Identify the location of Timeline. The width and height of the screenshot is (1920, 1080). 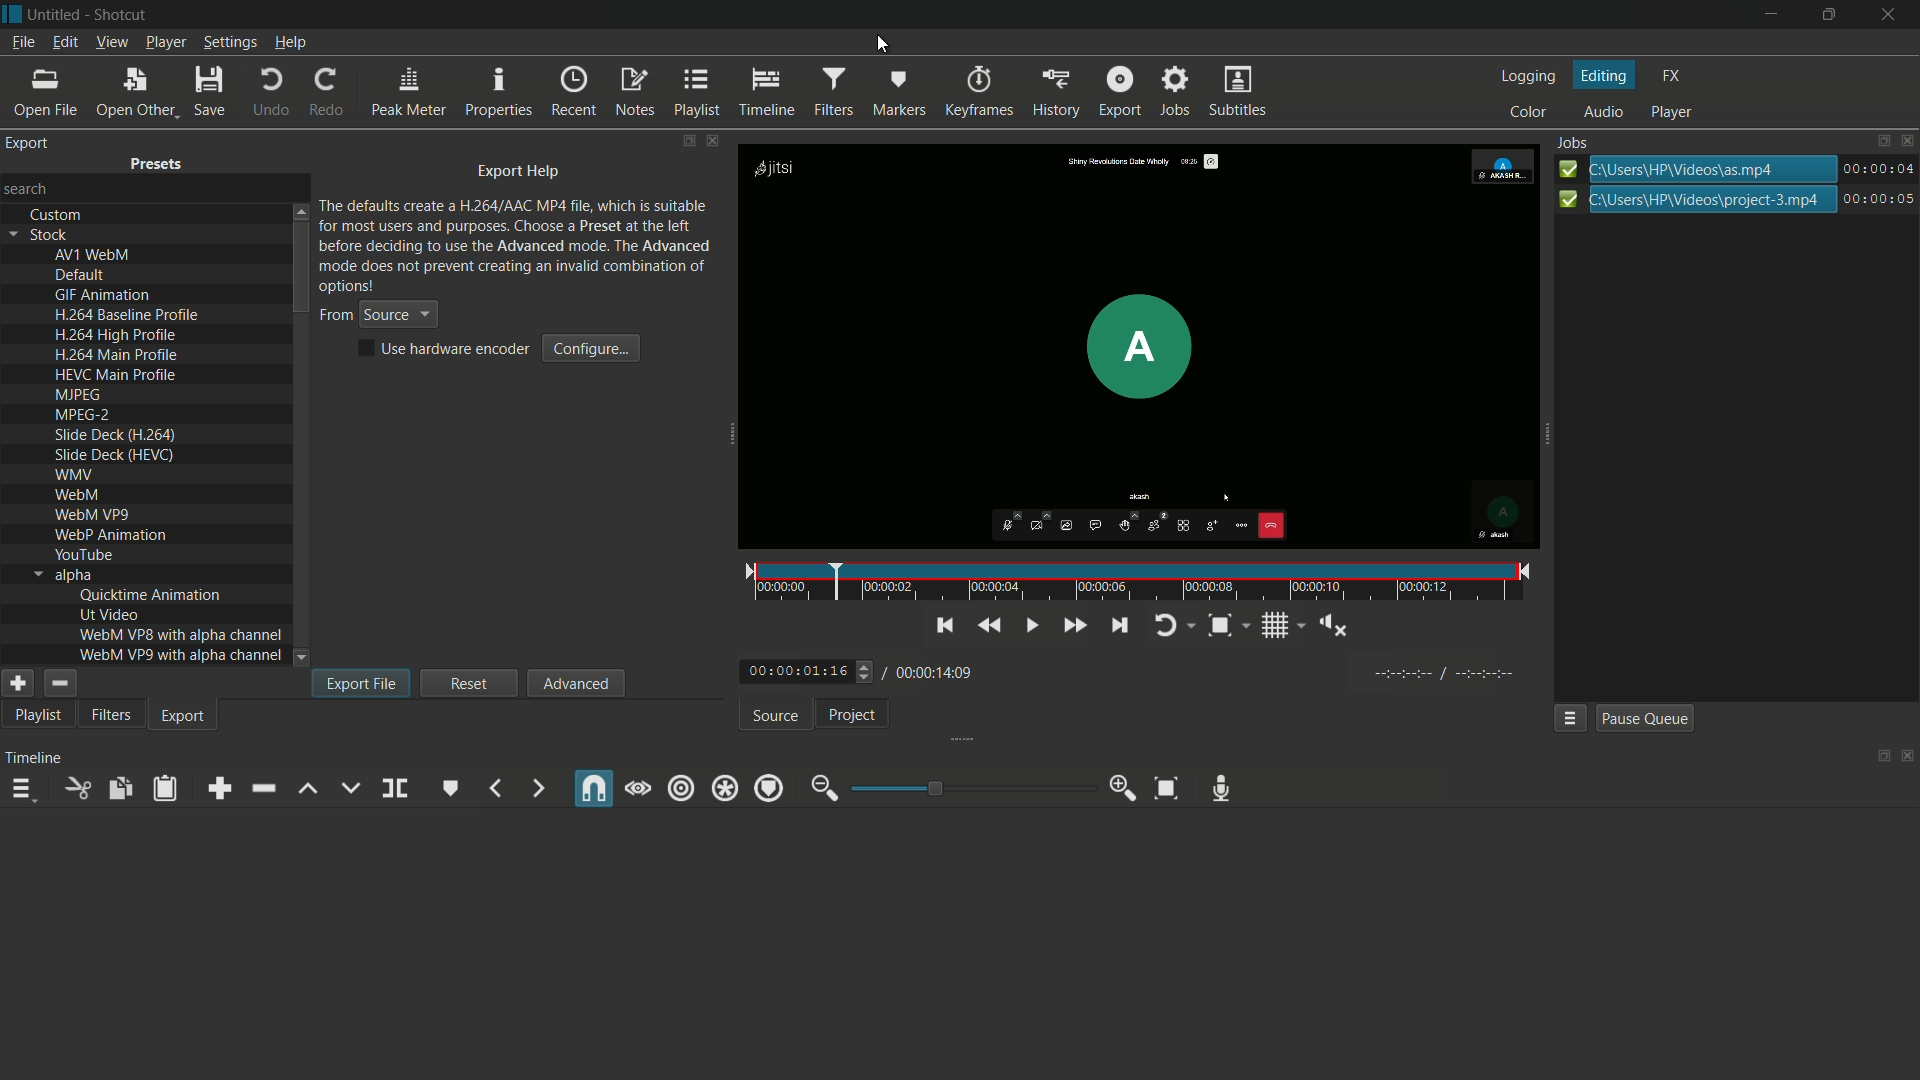
(38, 756).